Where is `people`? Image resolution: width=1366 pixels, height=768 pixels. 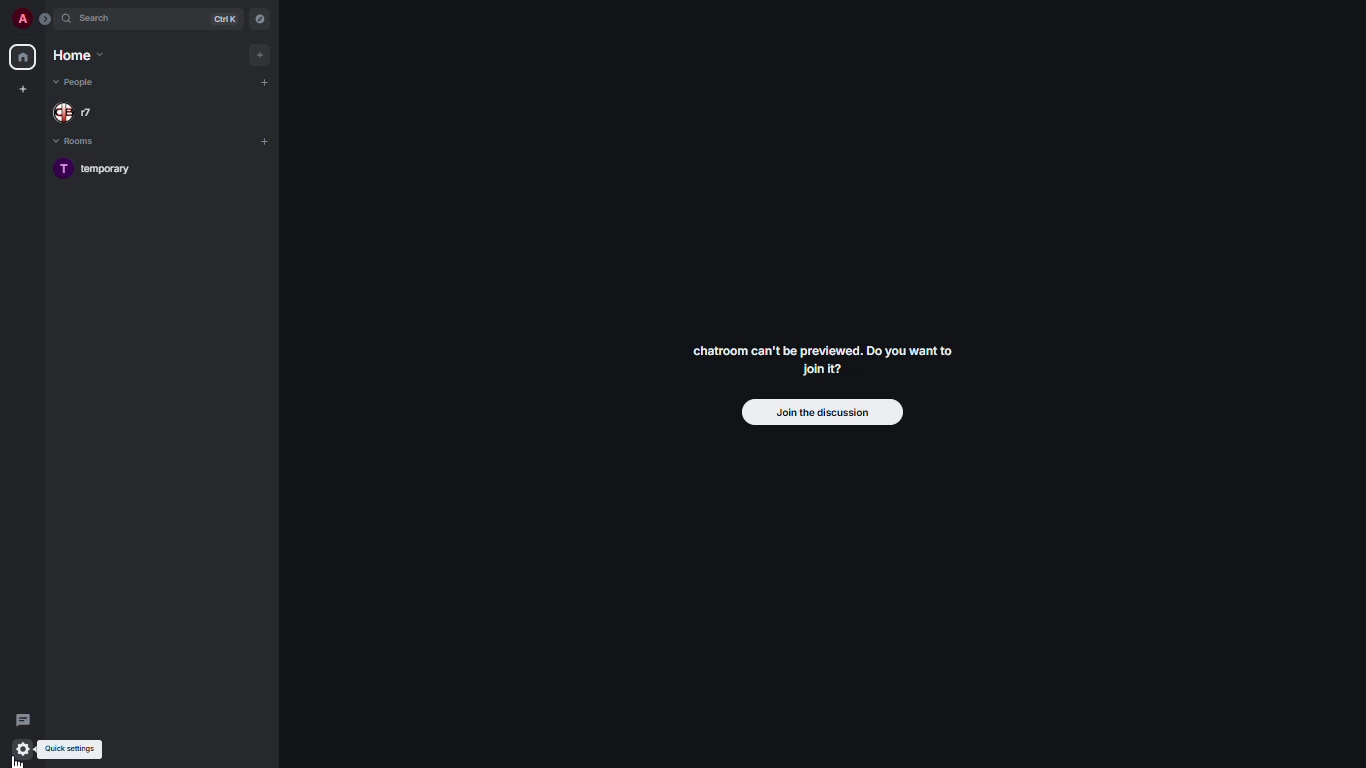
people is located at coordinates (77, 84).